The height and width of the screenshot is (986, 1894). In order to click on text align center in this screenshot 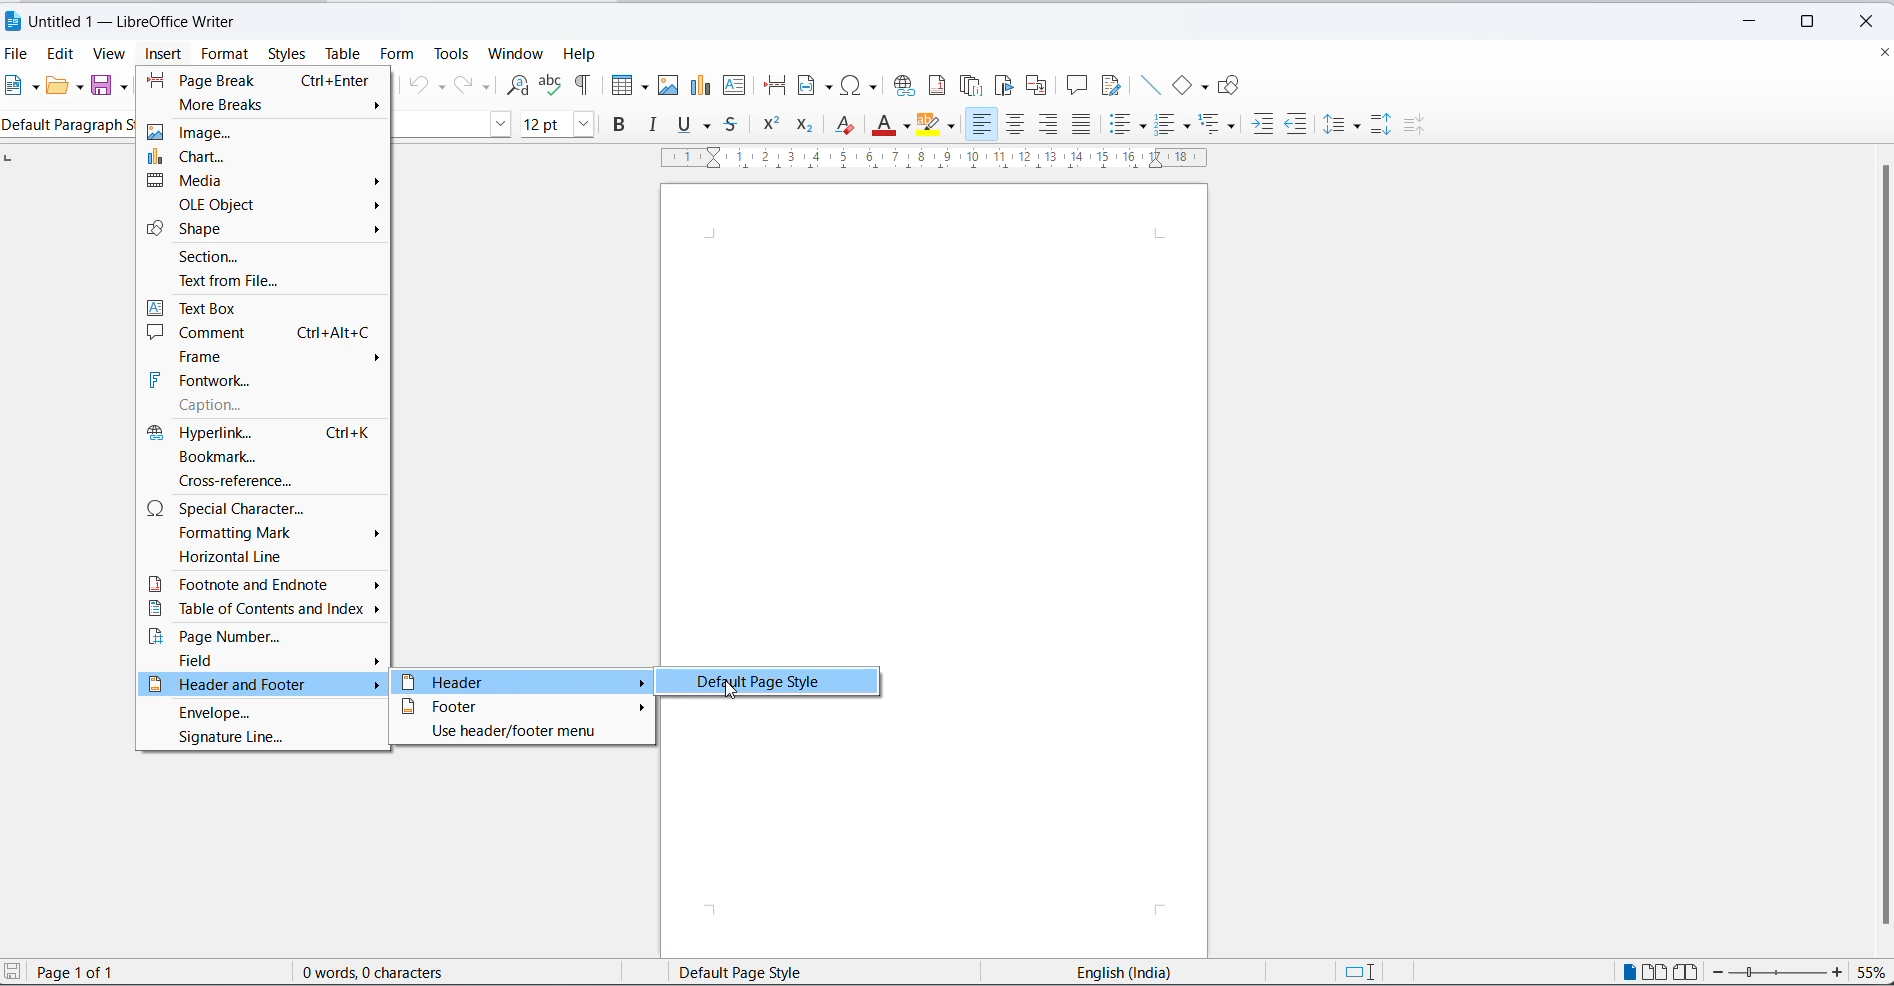, I will do `click(1013, 125)`.